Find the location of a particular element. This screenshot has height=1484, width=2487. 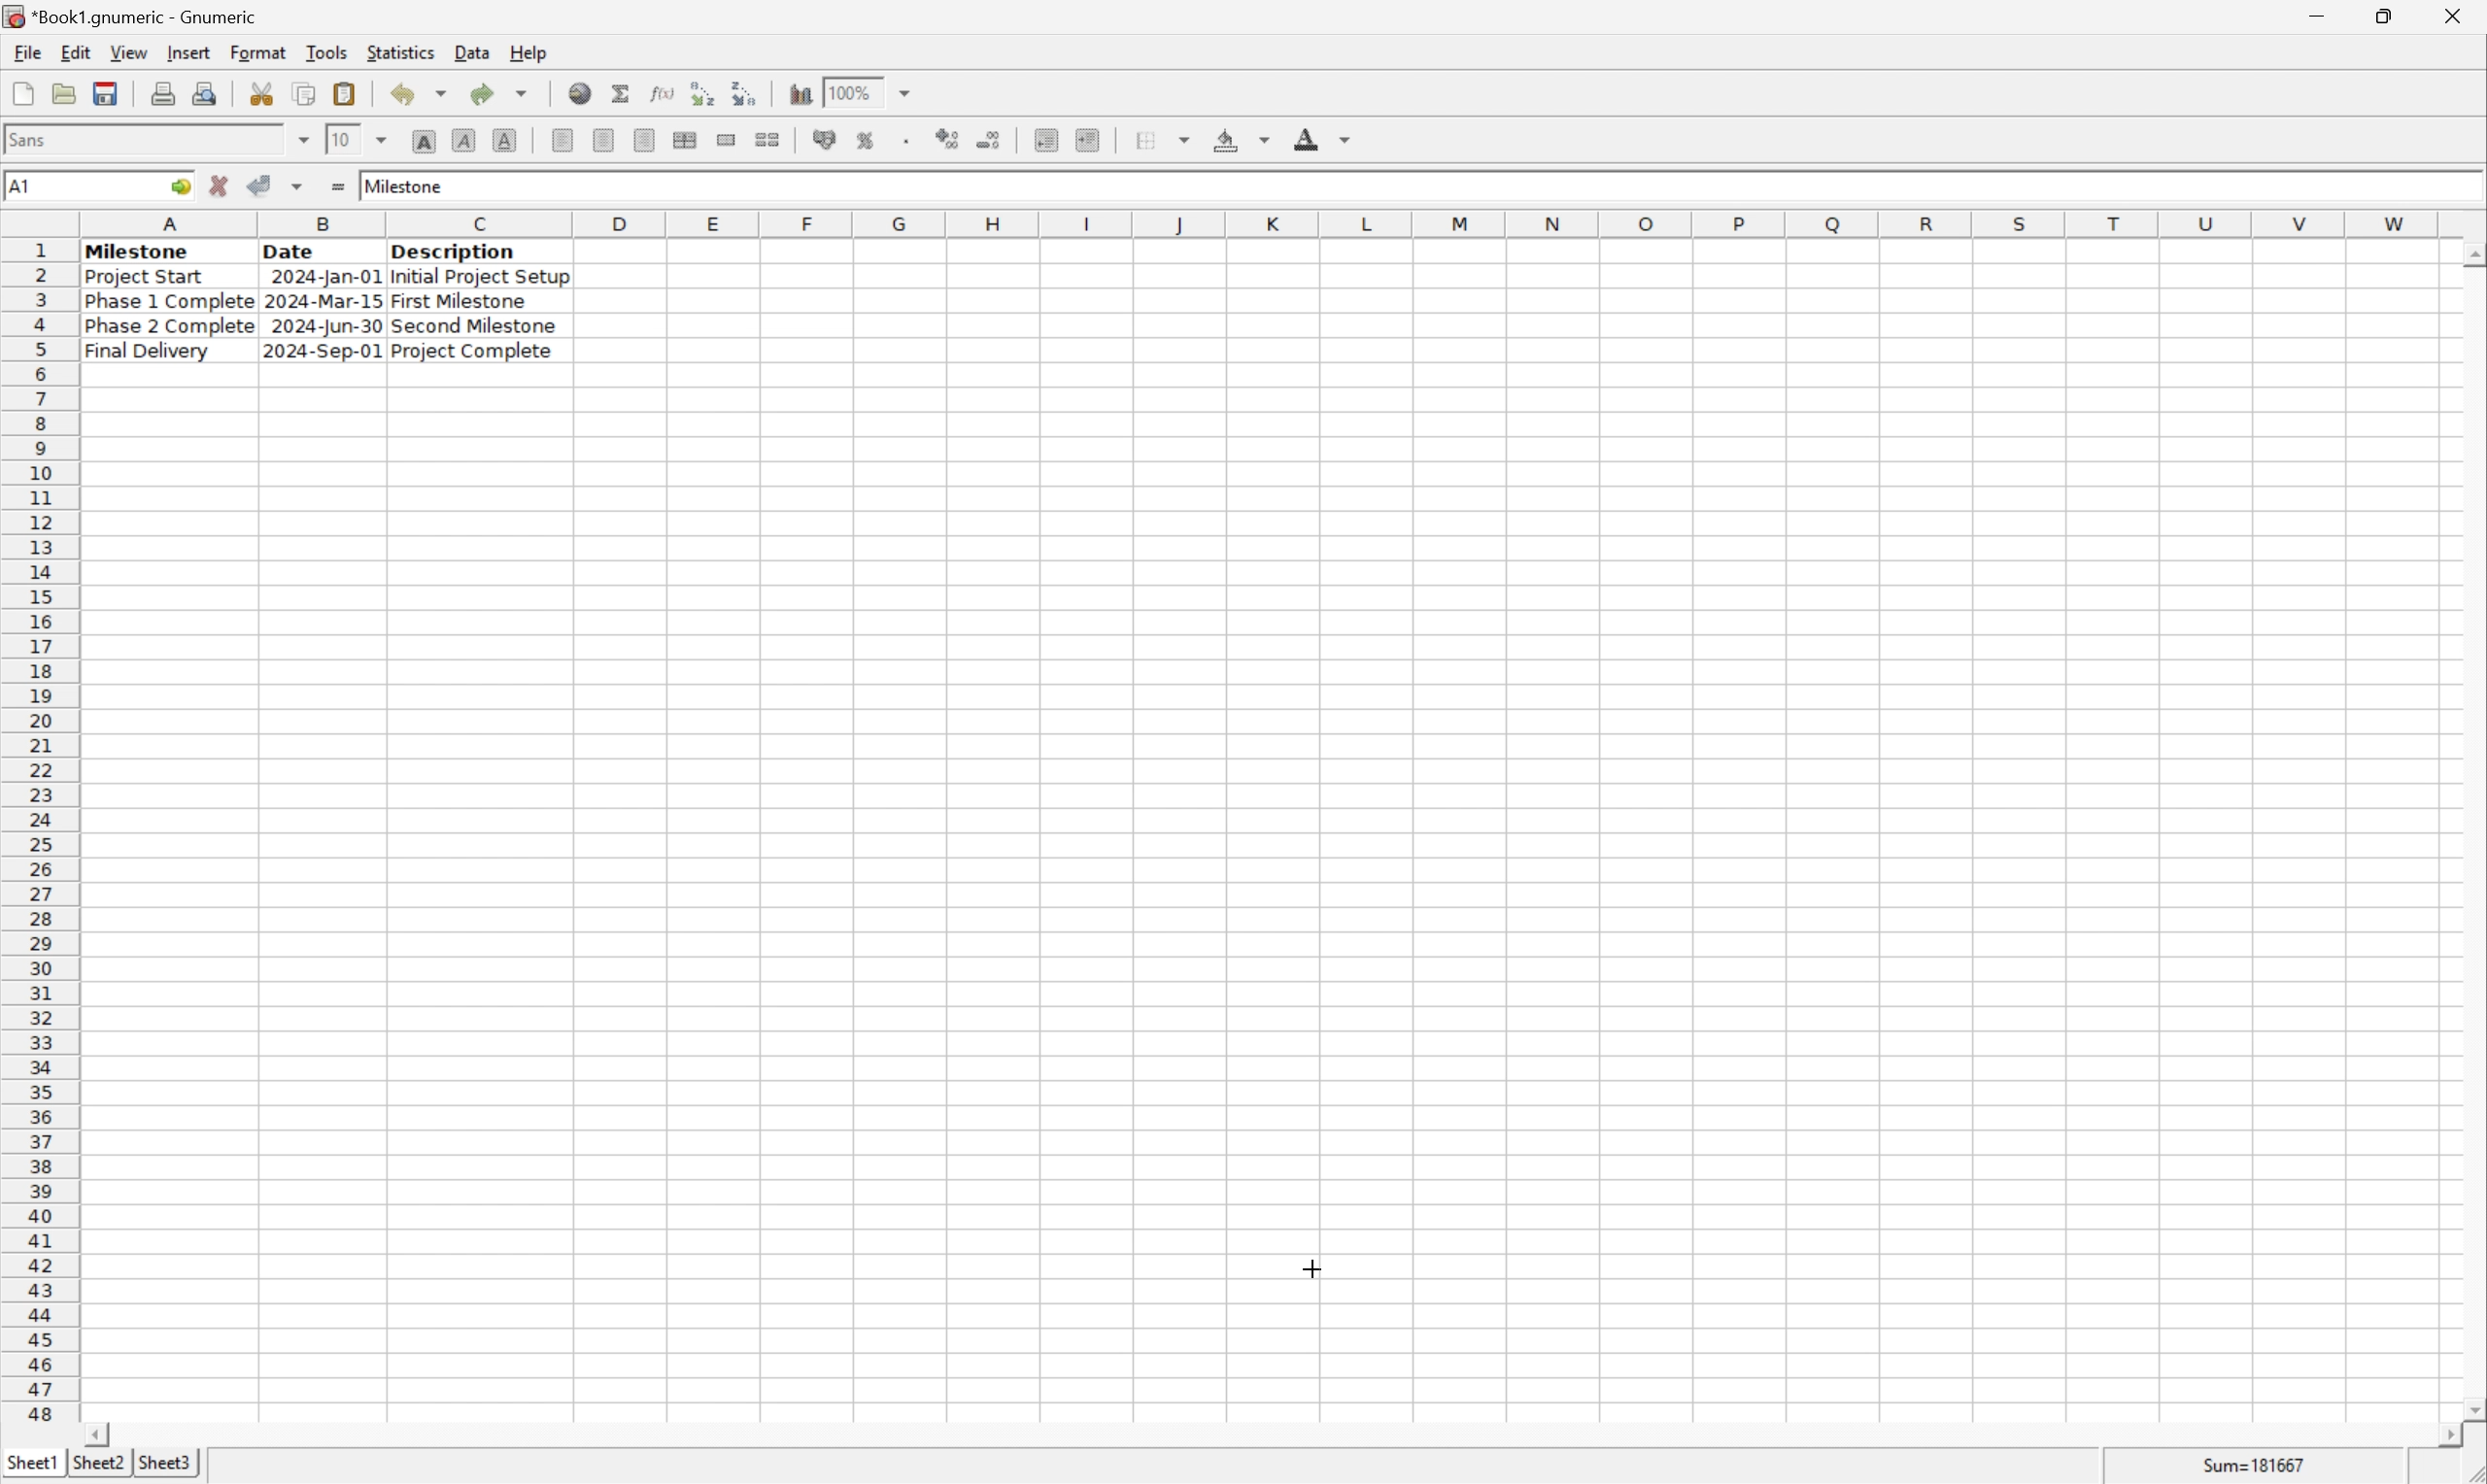

font color is located at coordinates (1323, 138).